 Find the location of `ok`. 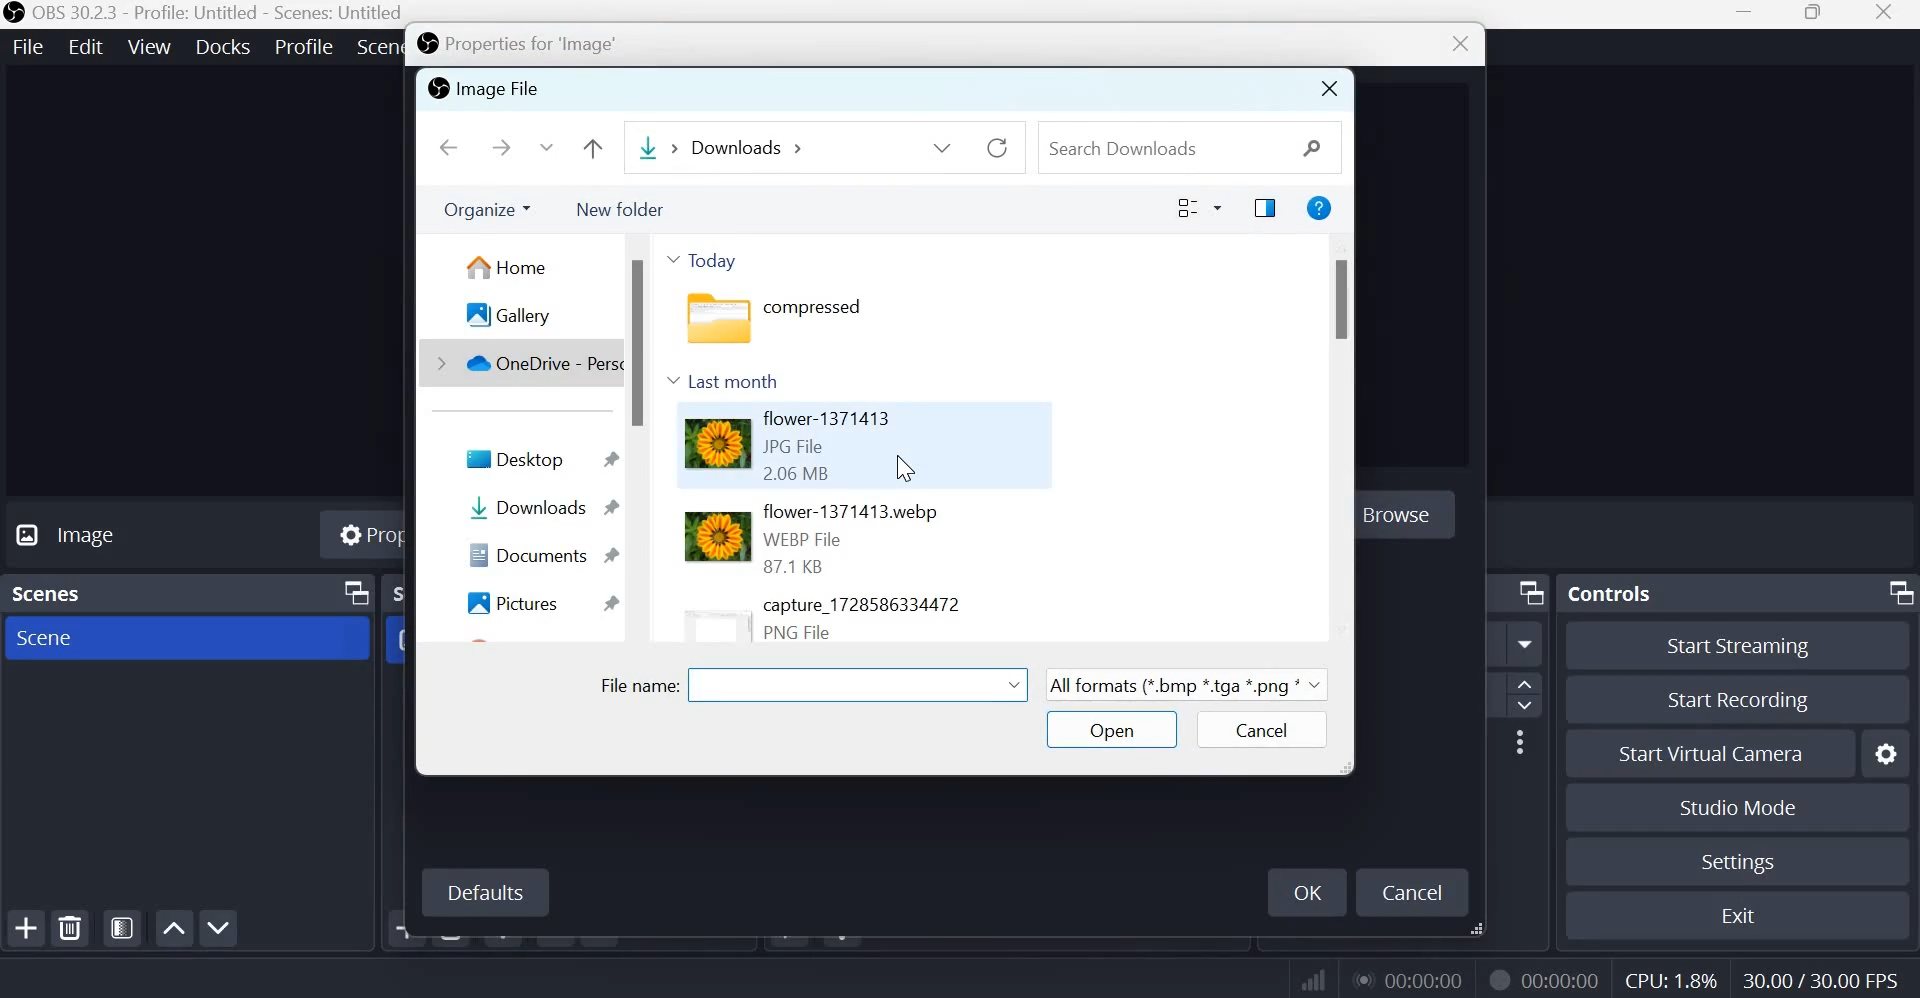

ok is located at coordinates (1305, 890).